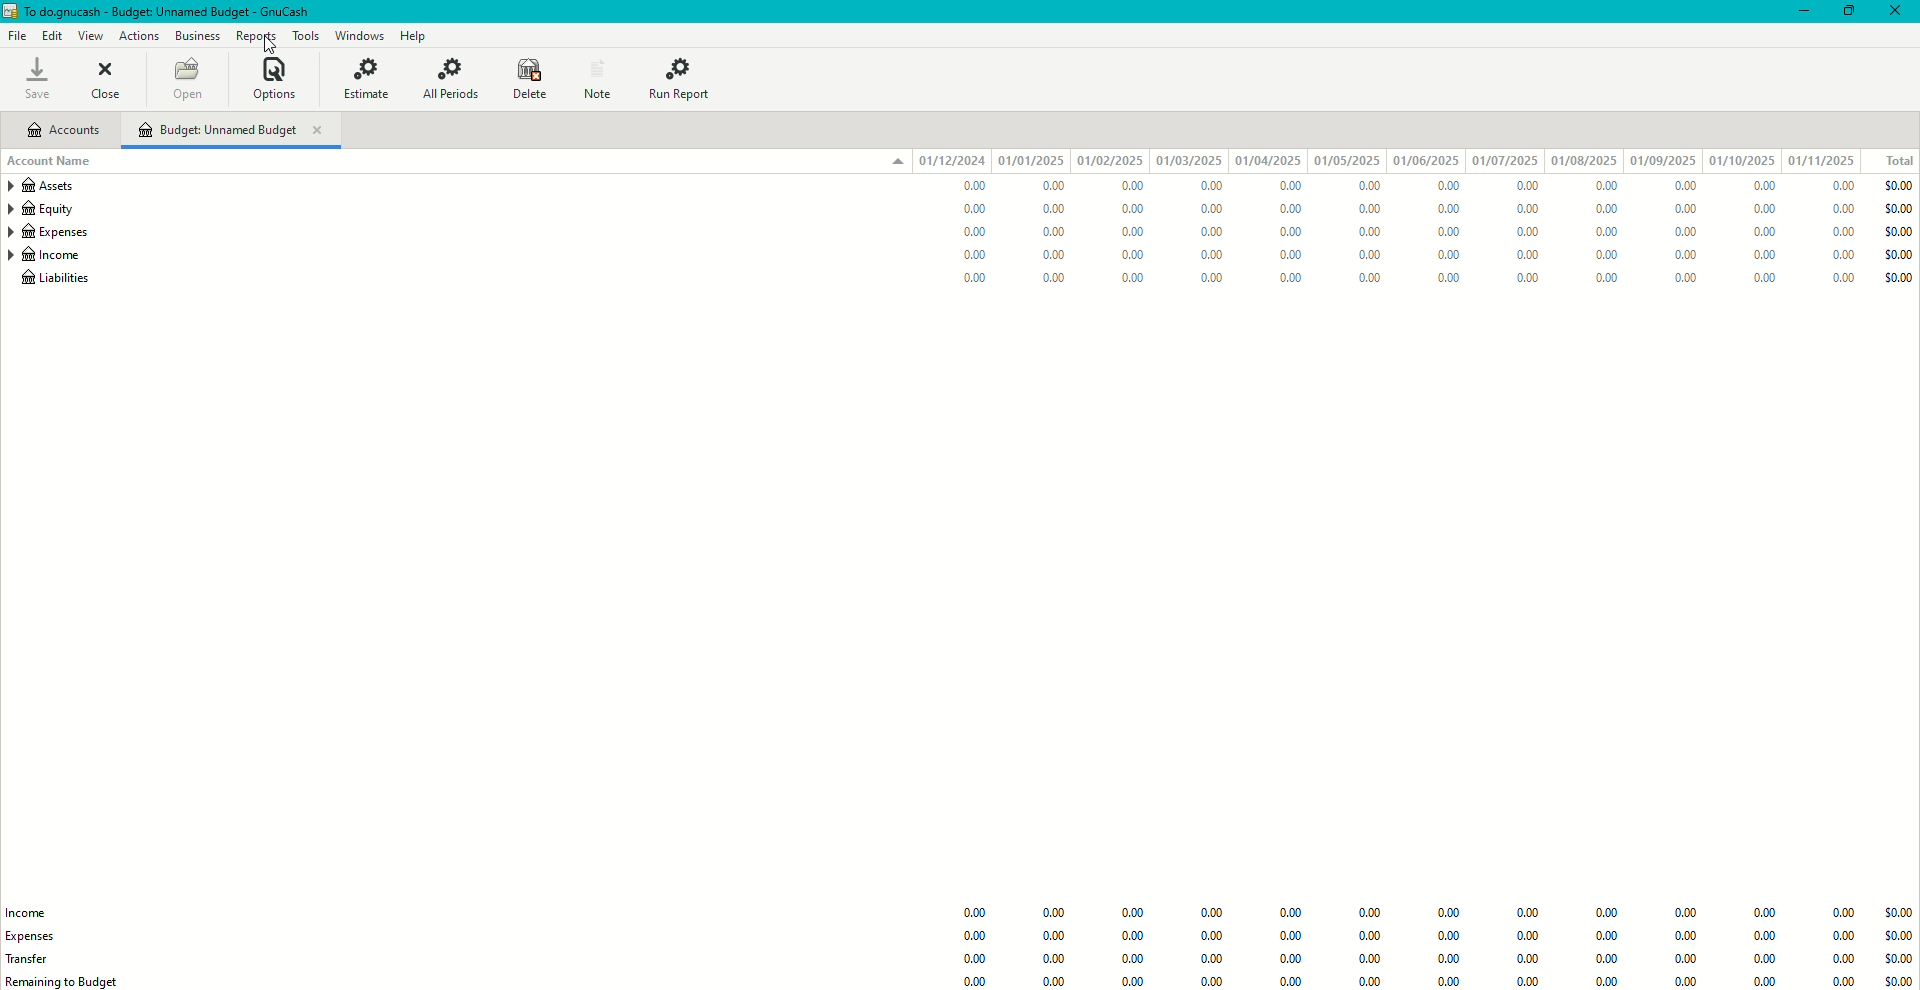  What do you see at coordinates (1900, 256) in the screenshot?
I see `$0.00` at bounding box center [1900, 256].